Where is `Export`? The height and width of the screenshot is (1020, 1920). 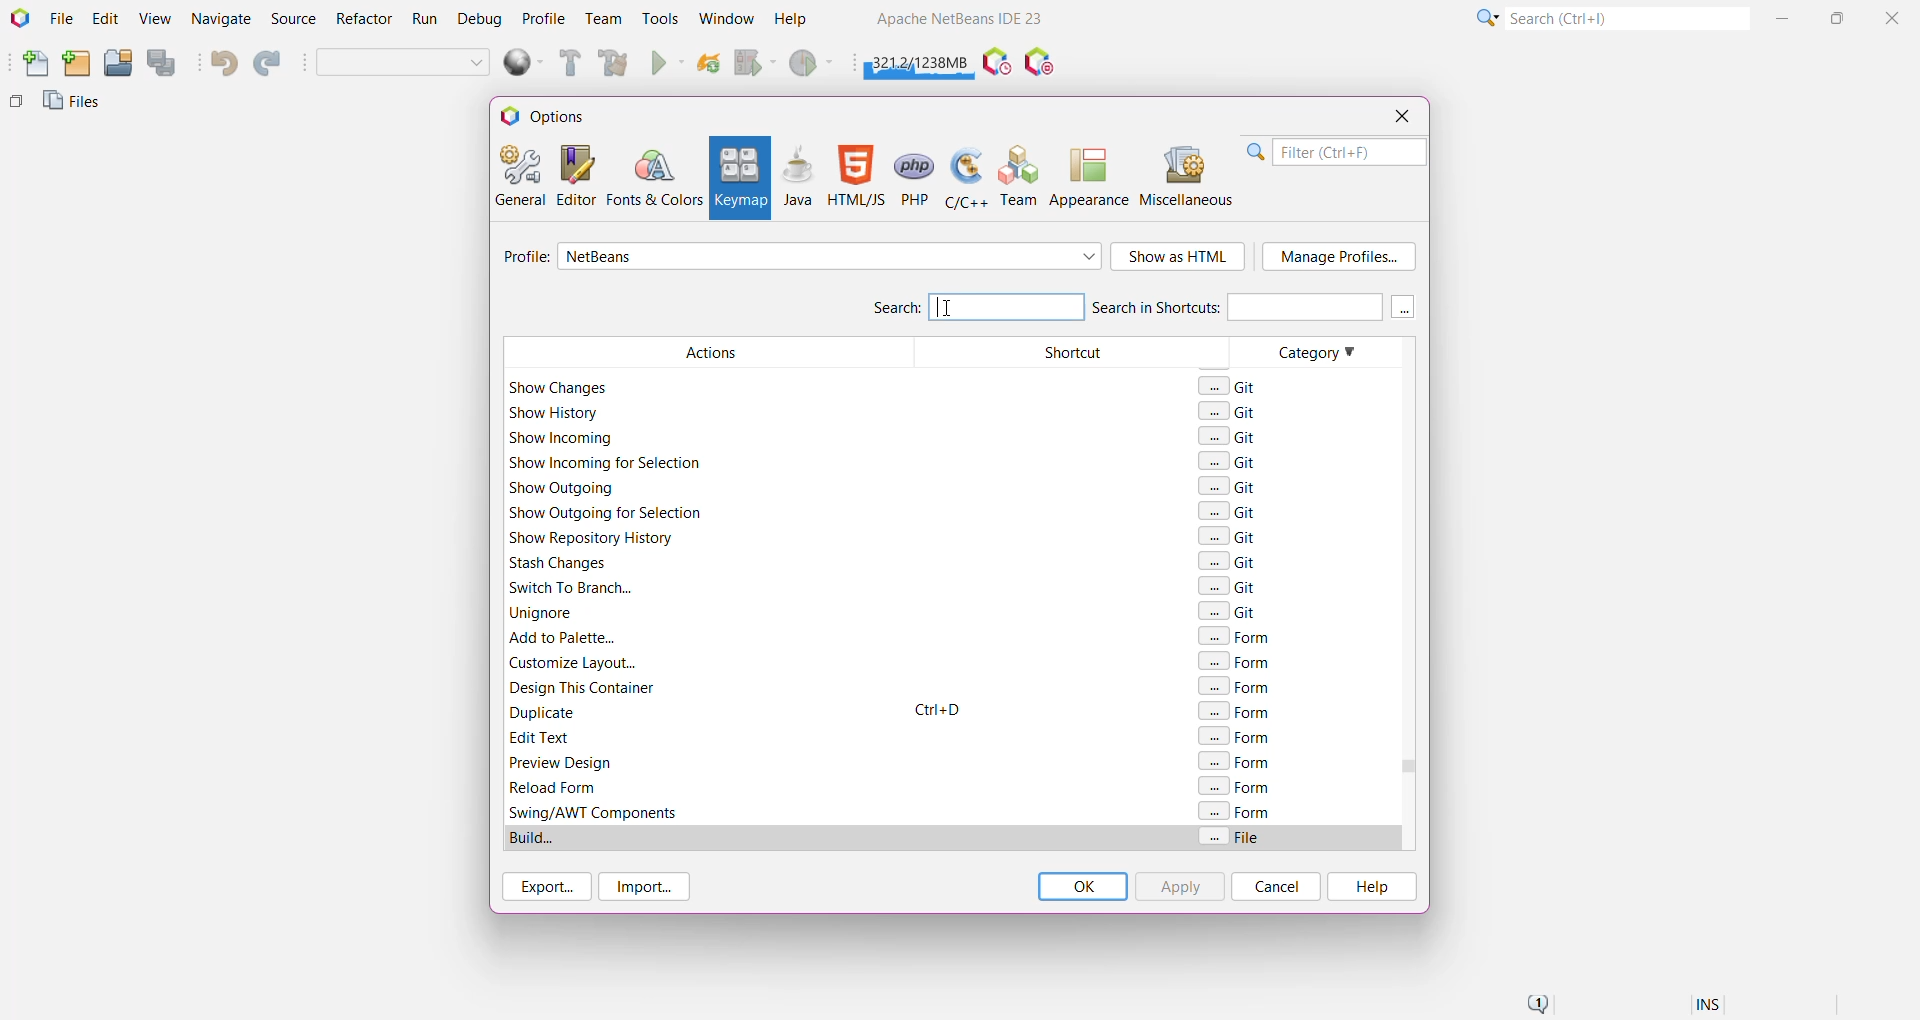
Export is located at coordinates (544, 886).